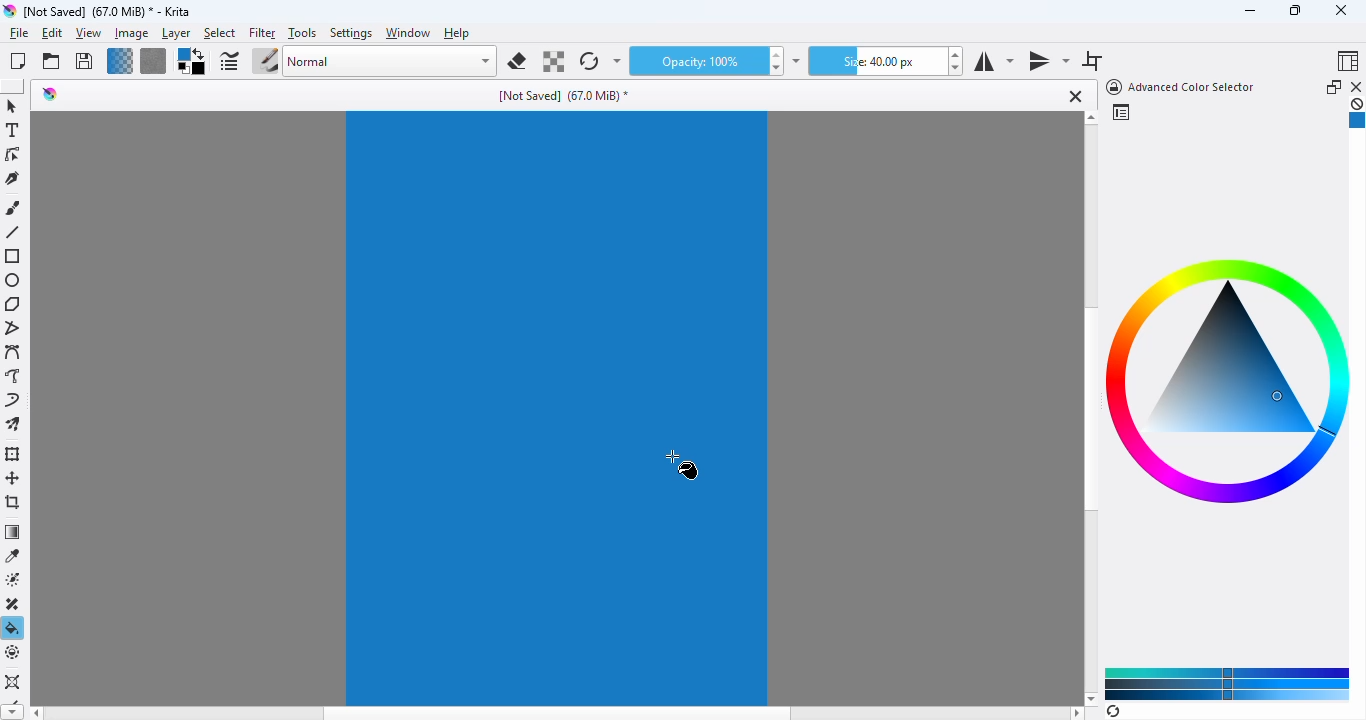 This screenshot has width=1366, height=720. What do you see at coordinates (14, 281) in the screenshot?
I see `ellipse tool` at bounding box center [14, 281].